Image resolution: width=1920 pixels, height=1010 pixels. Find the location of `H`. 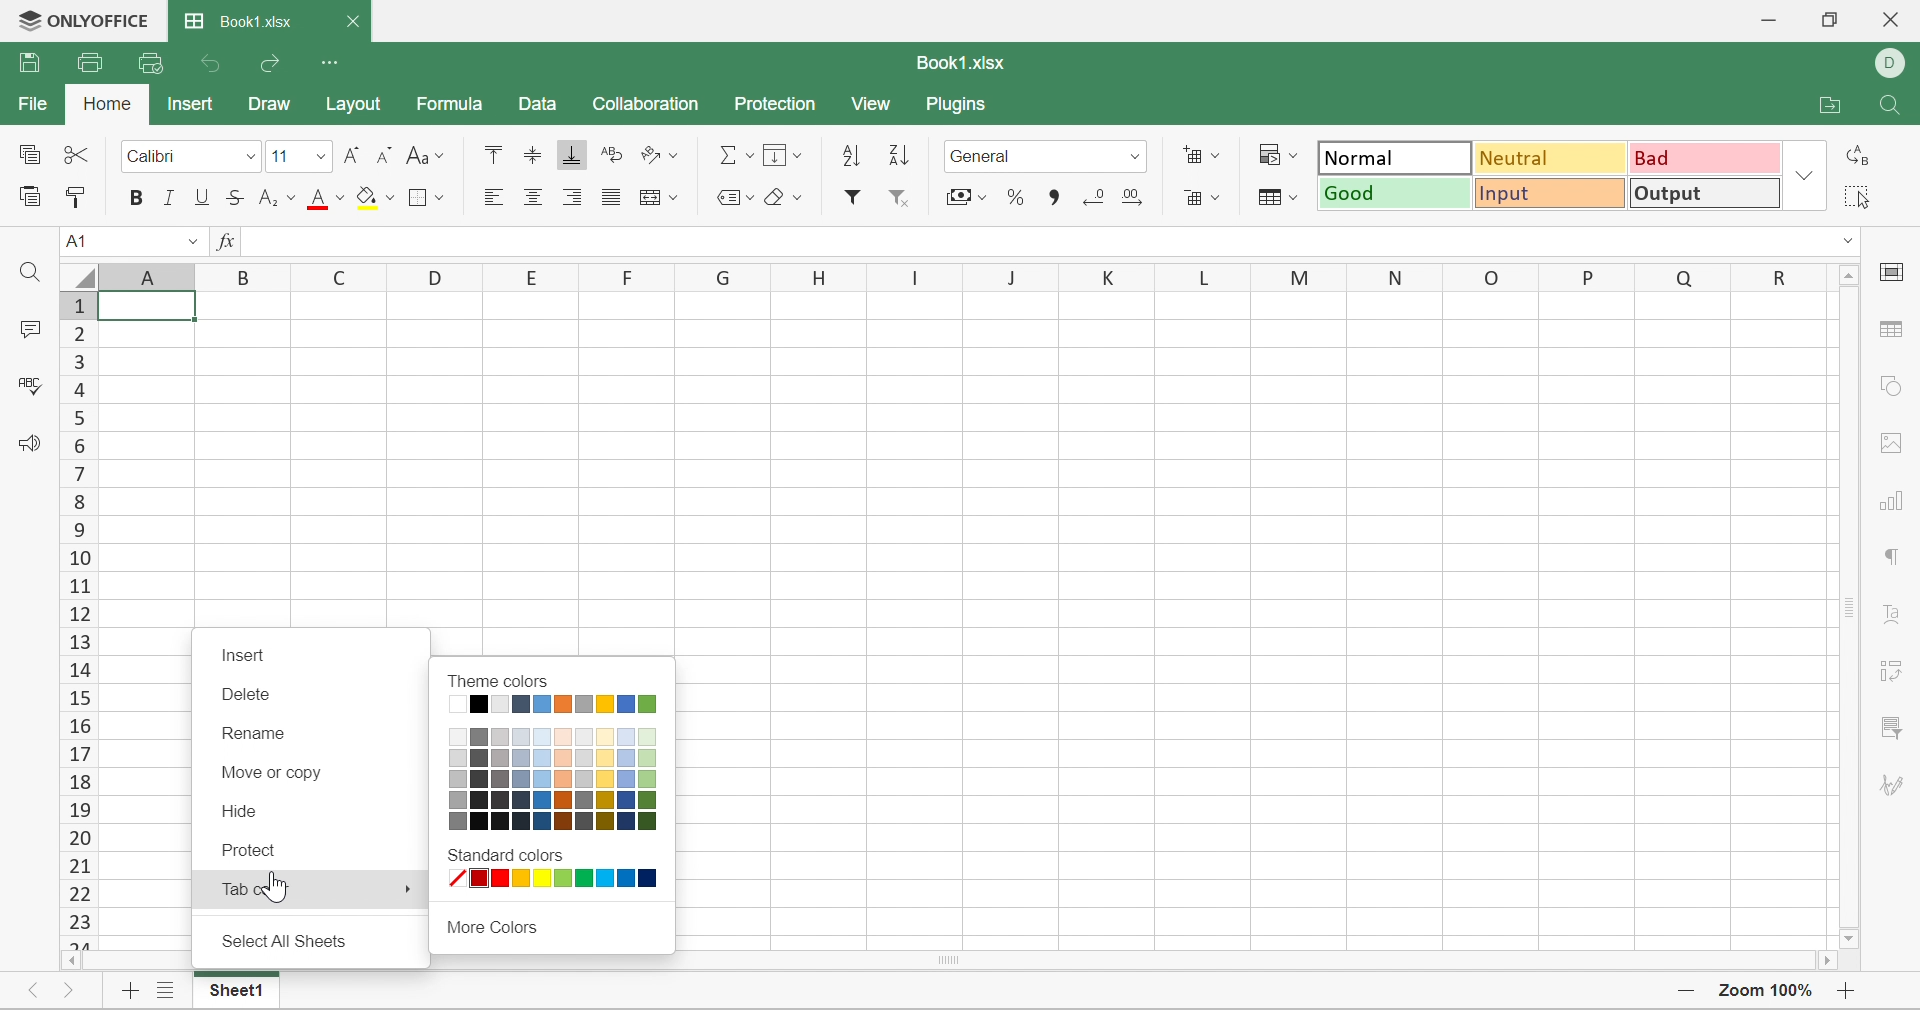

H is located at coordinates (815, 278).